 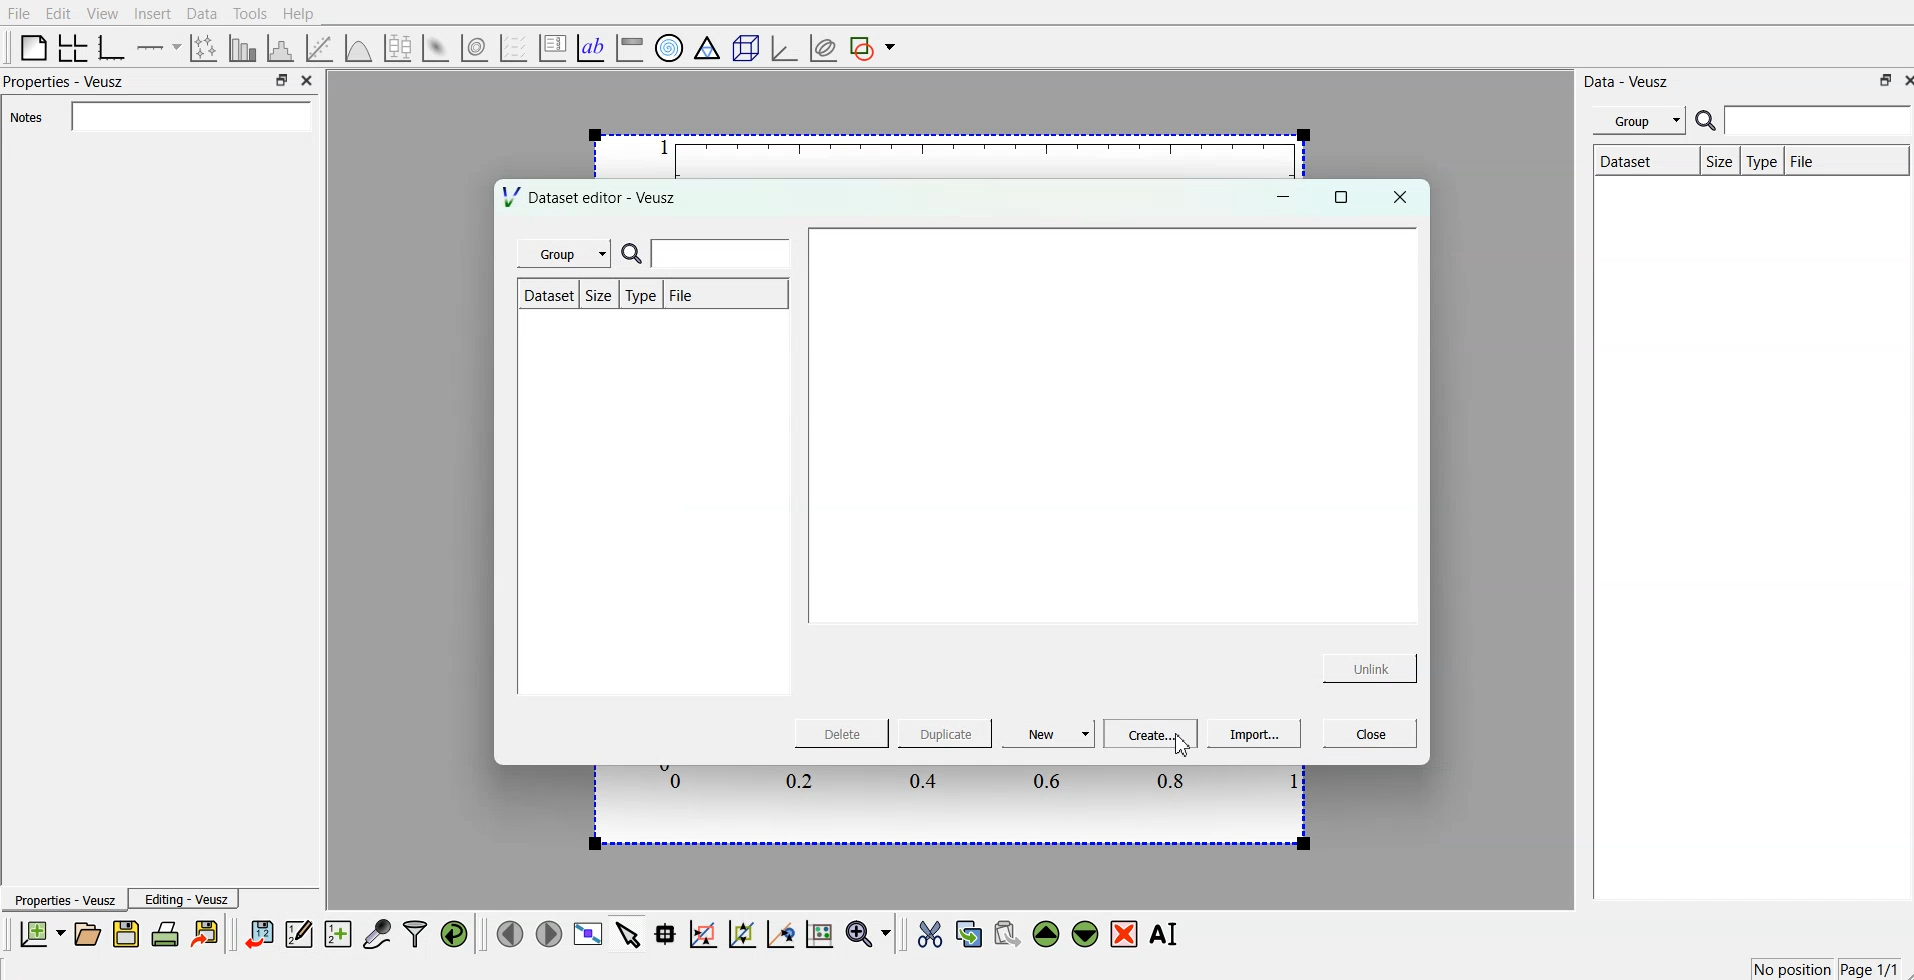 What do you see at coordinates (1628, 81) in the screenshot?
I see `Data - Veusz` at bounding box center [1628, 81].